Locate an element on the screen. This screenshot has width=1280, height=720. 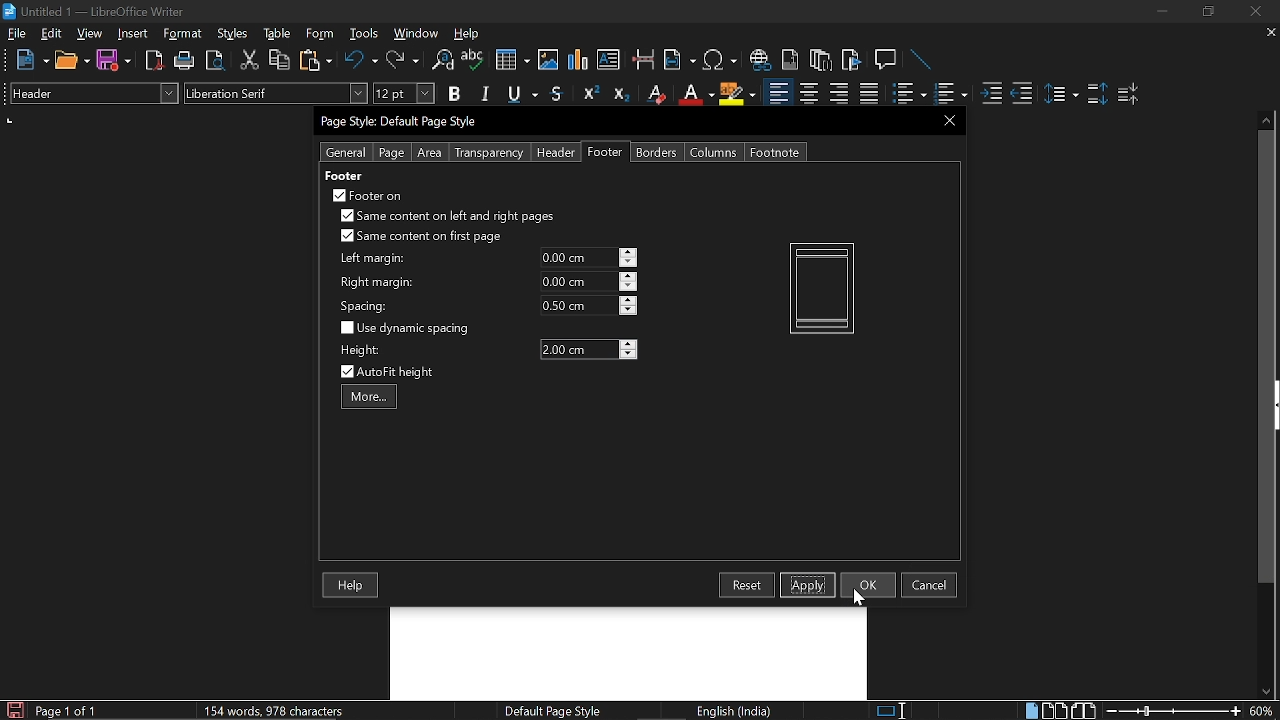
Insert footnote is located at coordinates (821, 60).